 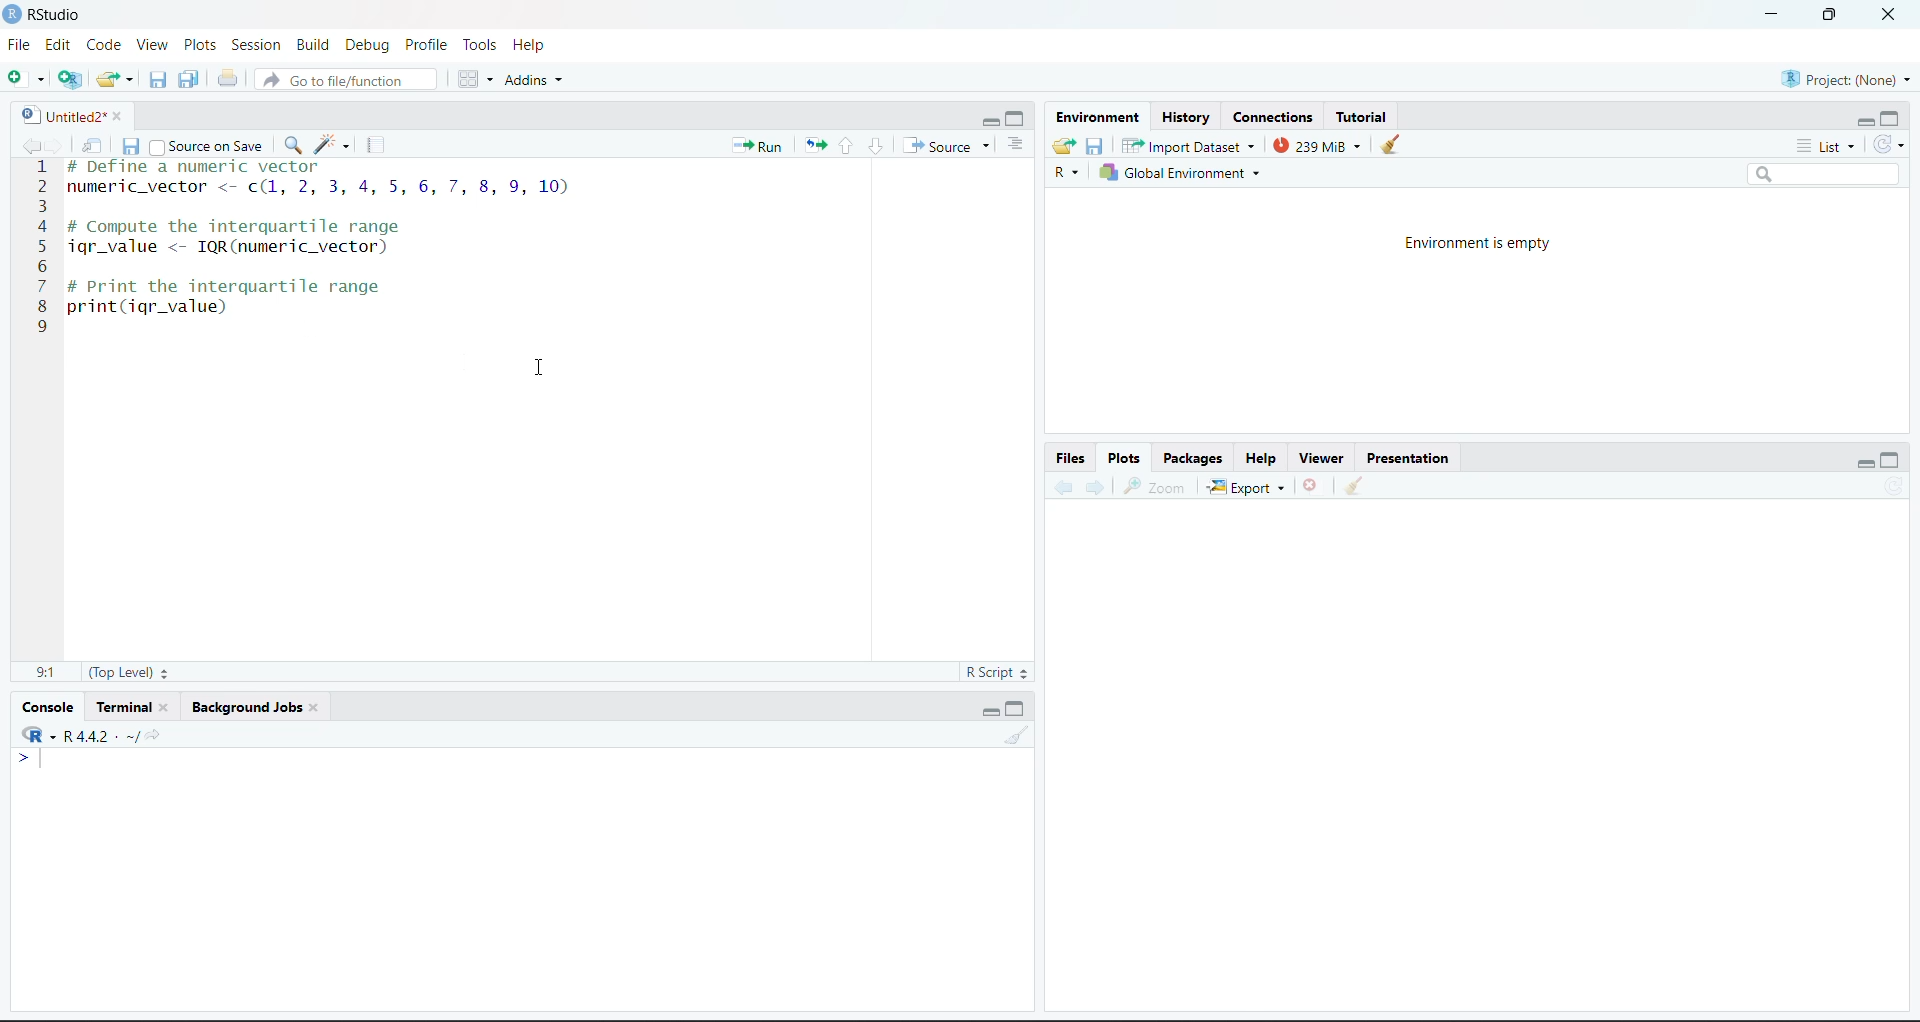 What do you see at coordinates (256, 43) in the screenshot?
I see `Session` at bounding box center [256, 43].